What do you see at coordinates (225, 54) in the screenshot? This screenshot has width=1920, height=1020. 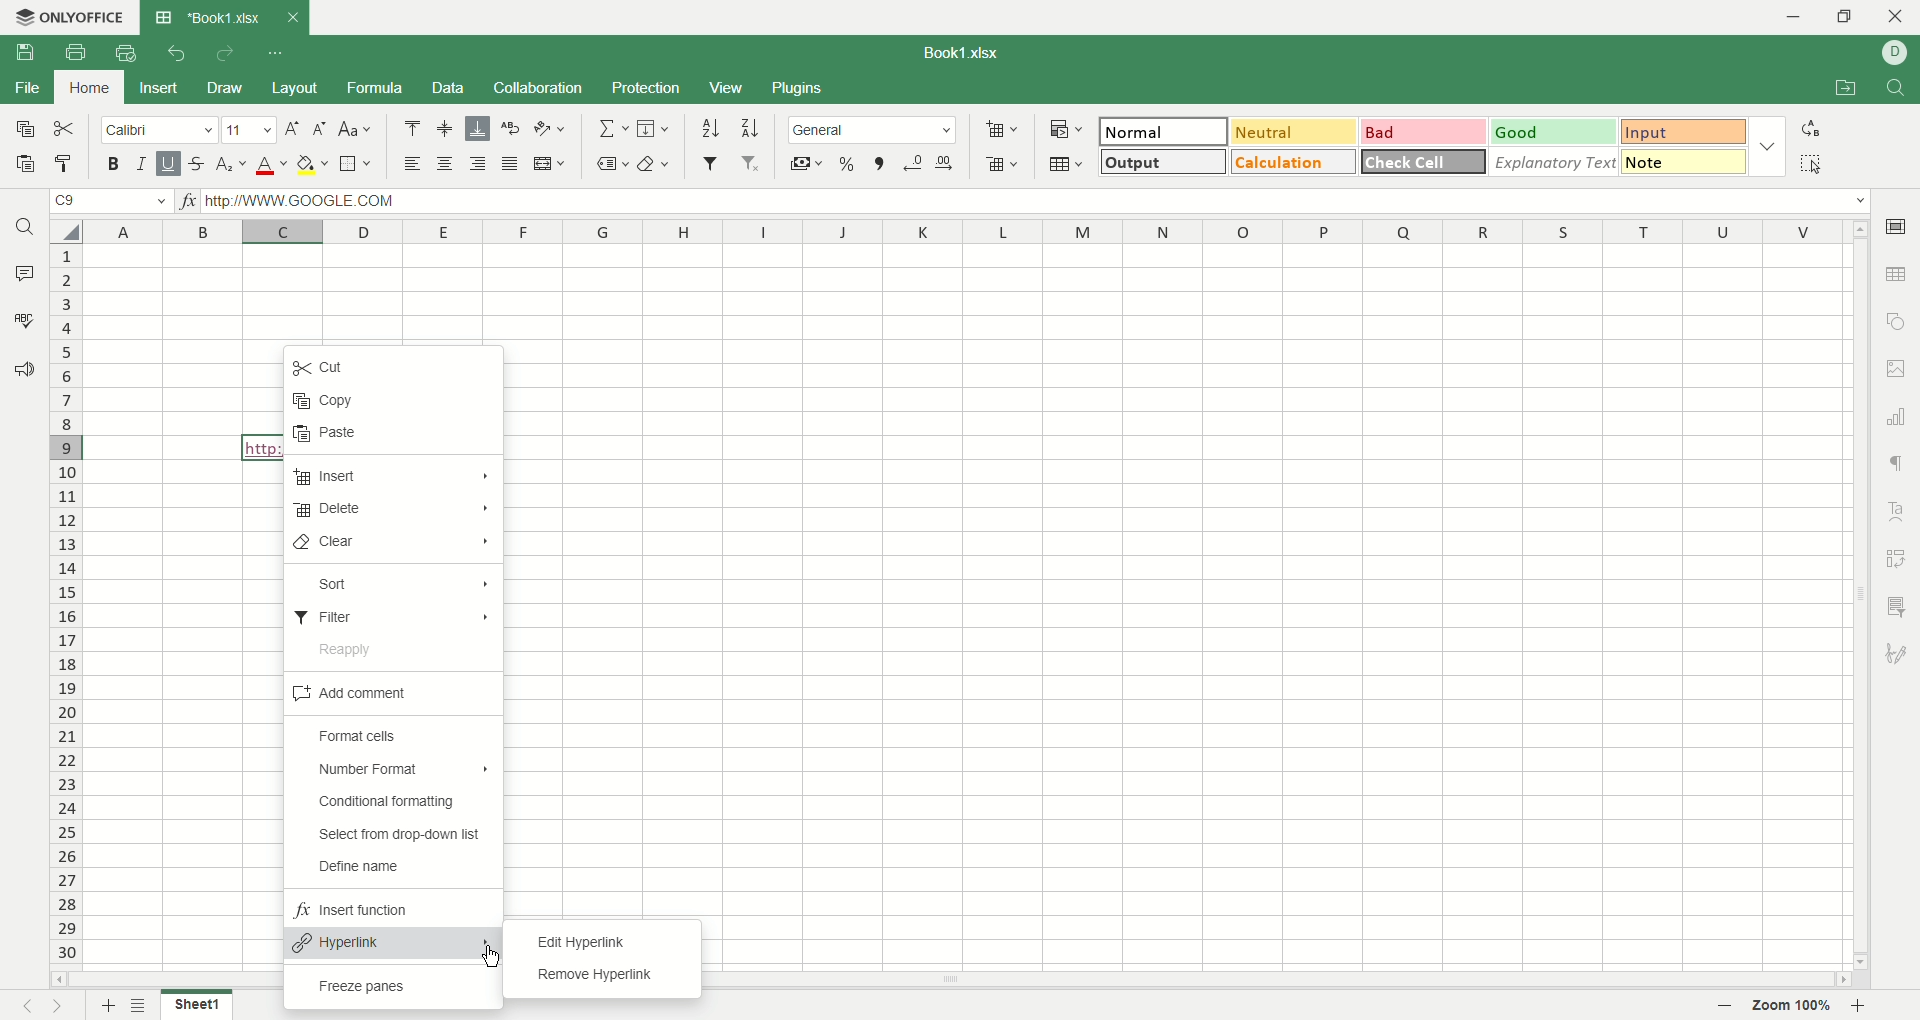 I see `redo` at bounding box center [225, 54].